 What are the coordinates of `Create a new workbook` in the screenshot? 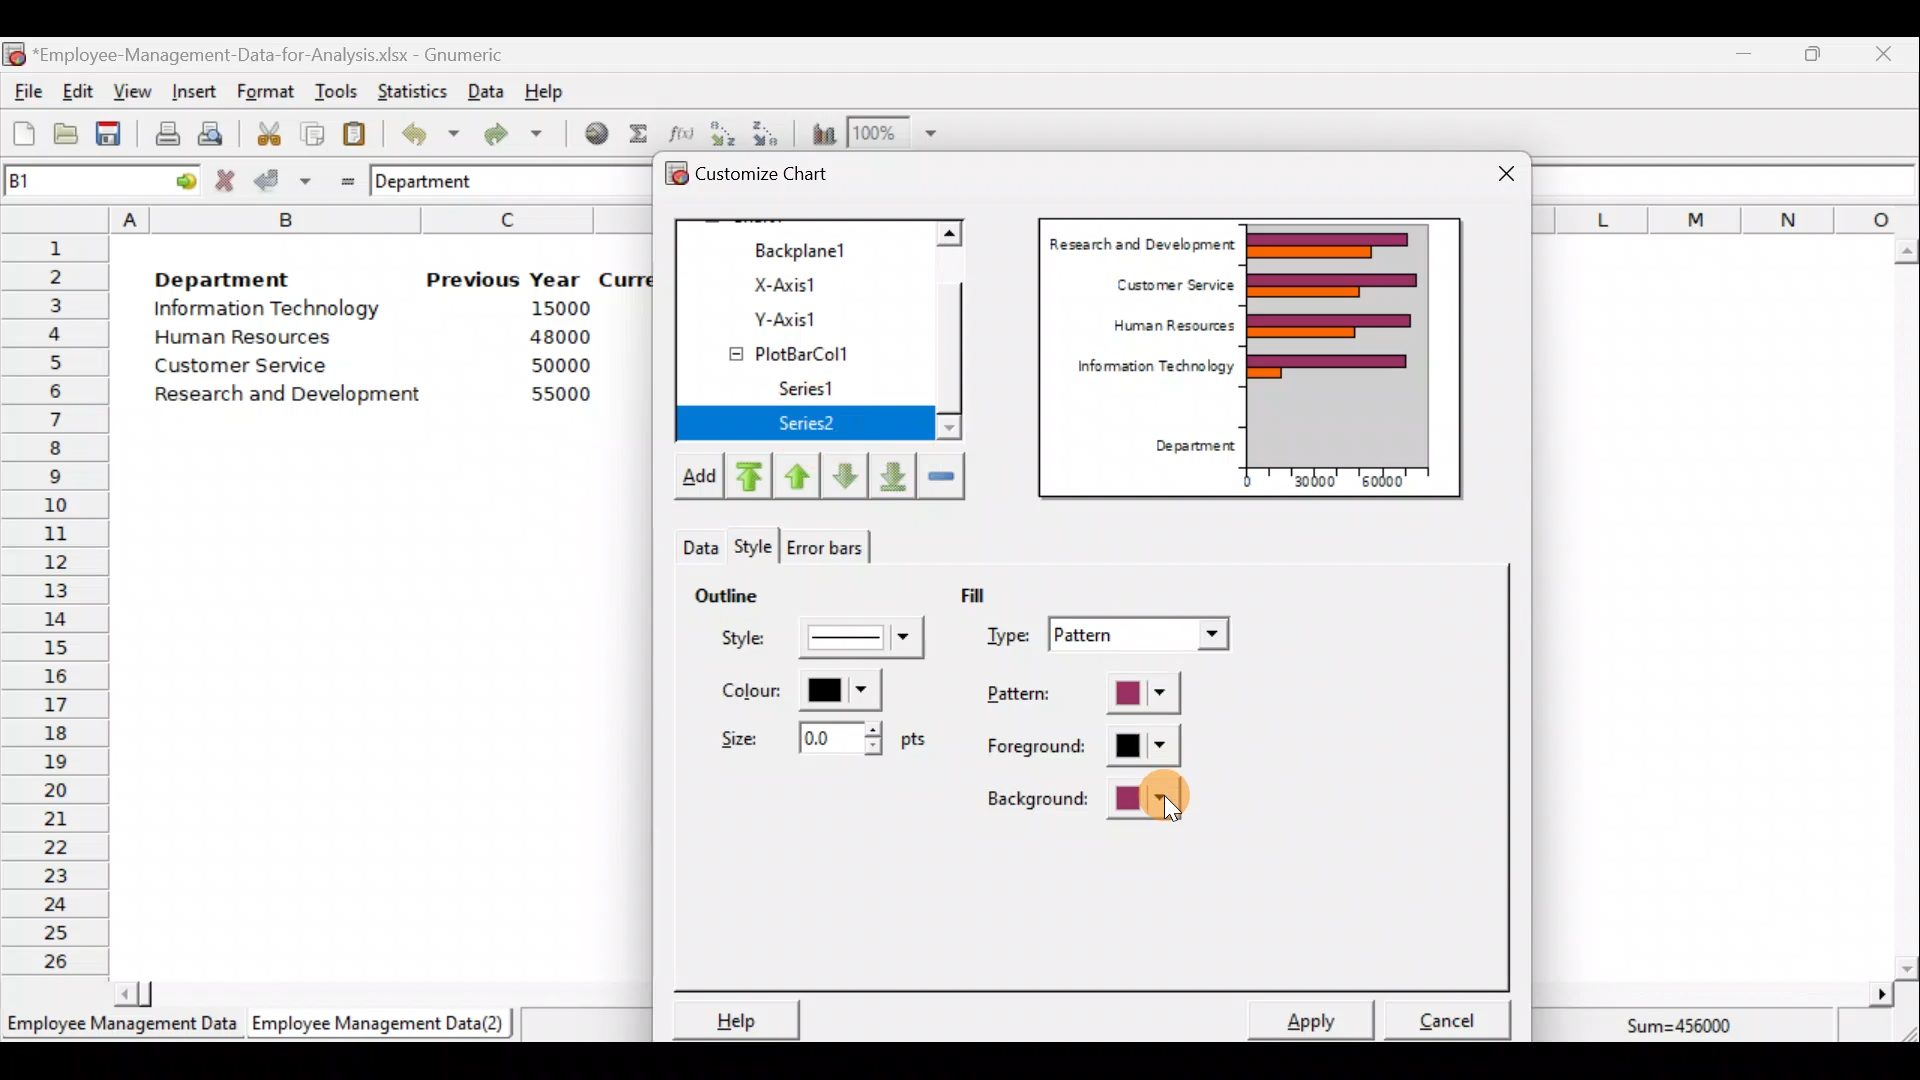 It's located at (24, 133).